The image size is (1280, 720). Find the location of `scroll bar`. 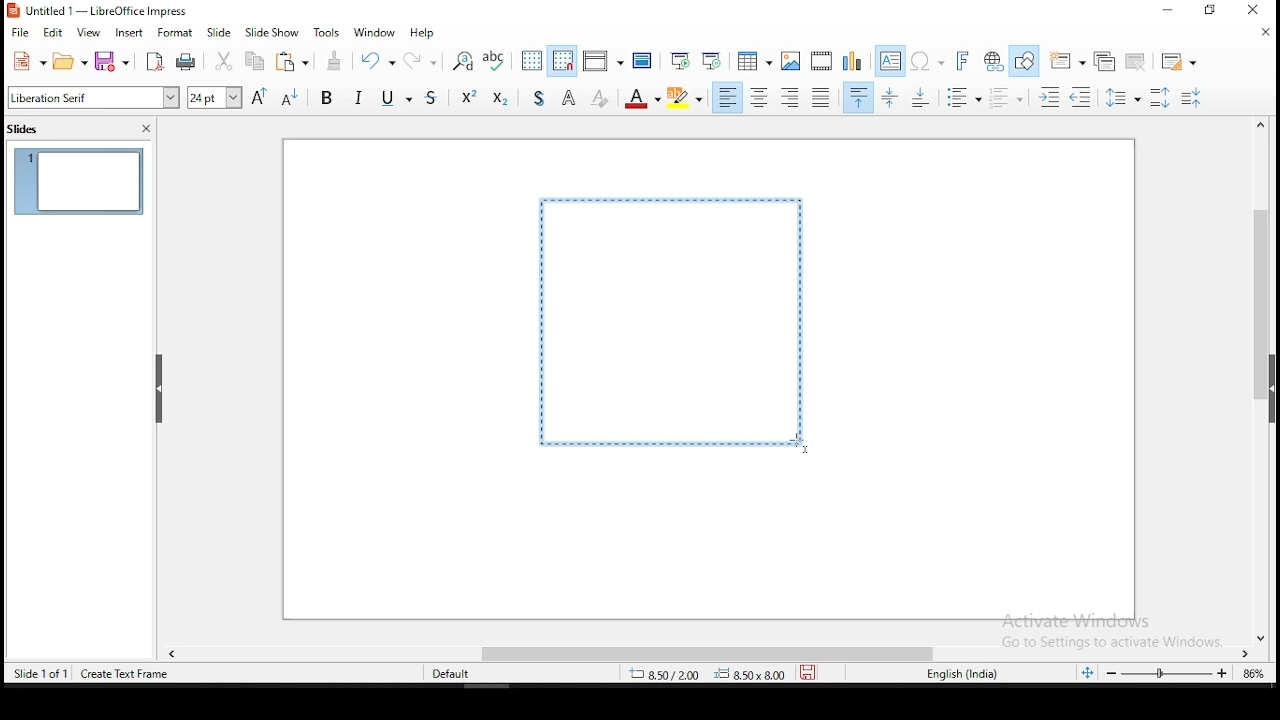

scroll bar is located at coordinates (716, 652).